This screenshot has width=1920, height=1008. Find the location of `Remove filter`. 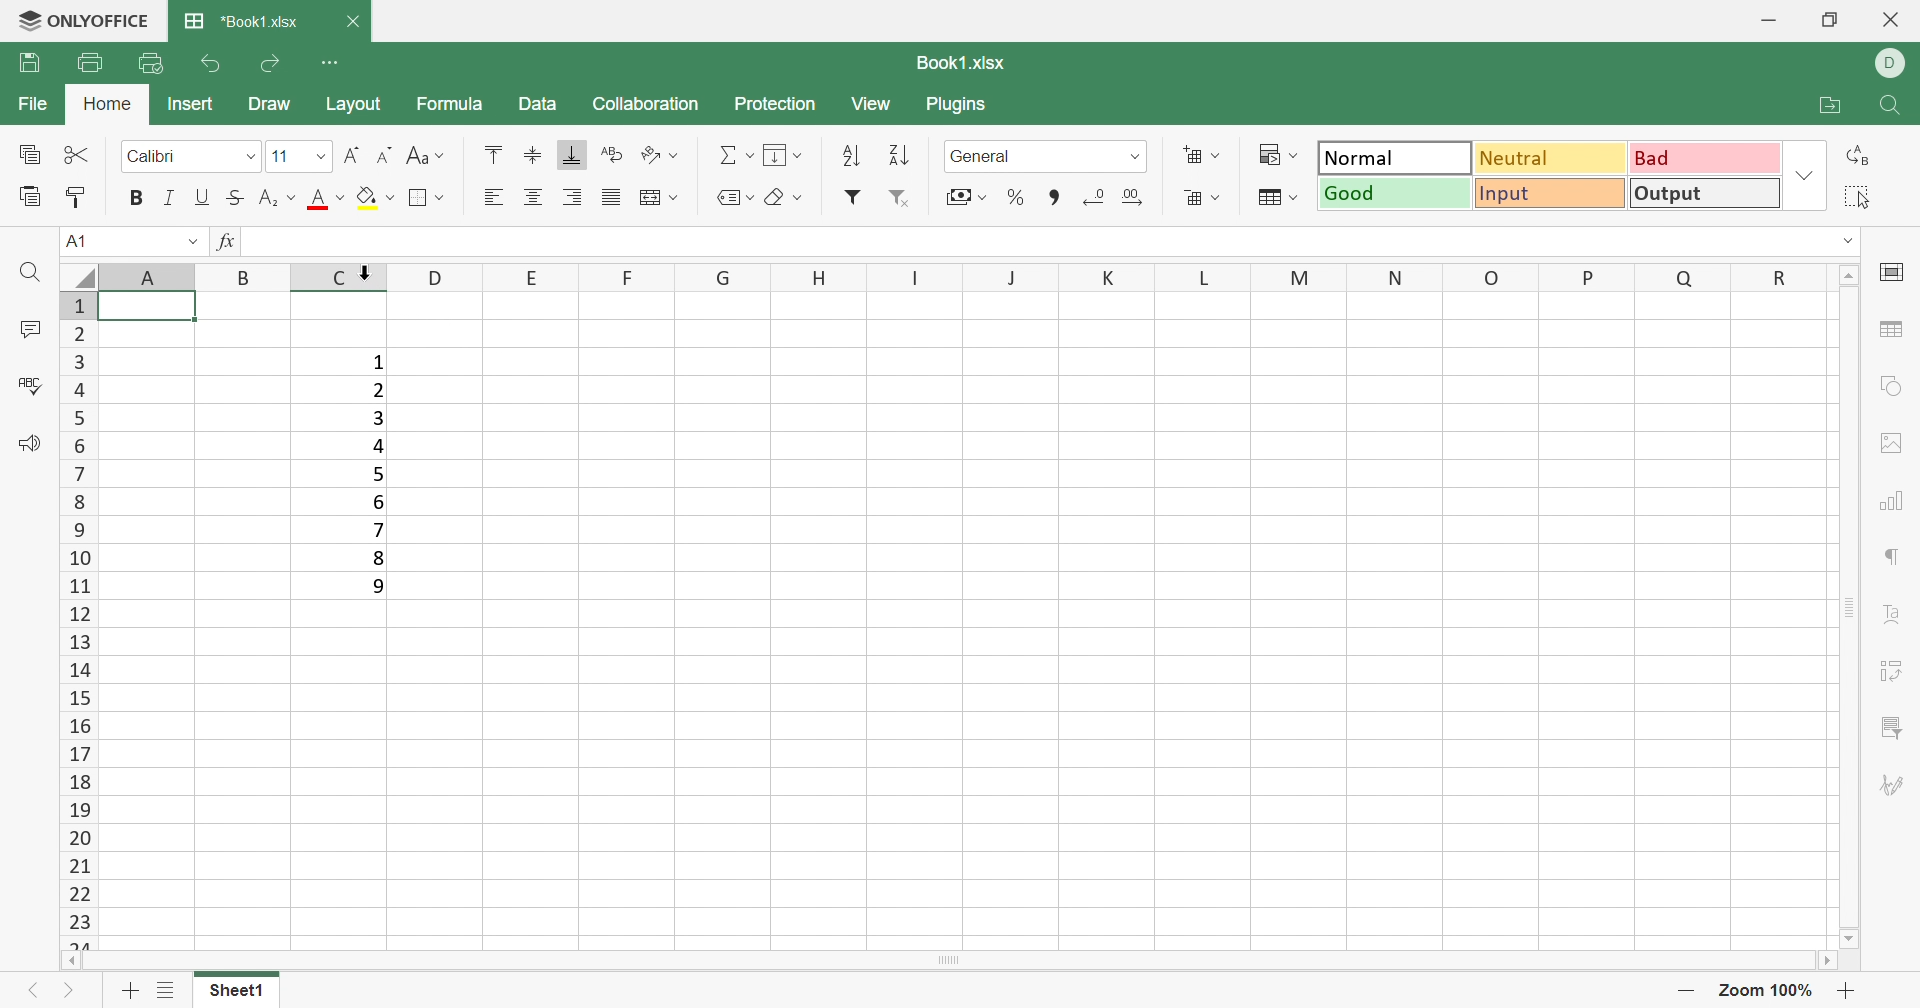

Remove filter is located at coordinates (907, 197).